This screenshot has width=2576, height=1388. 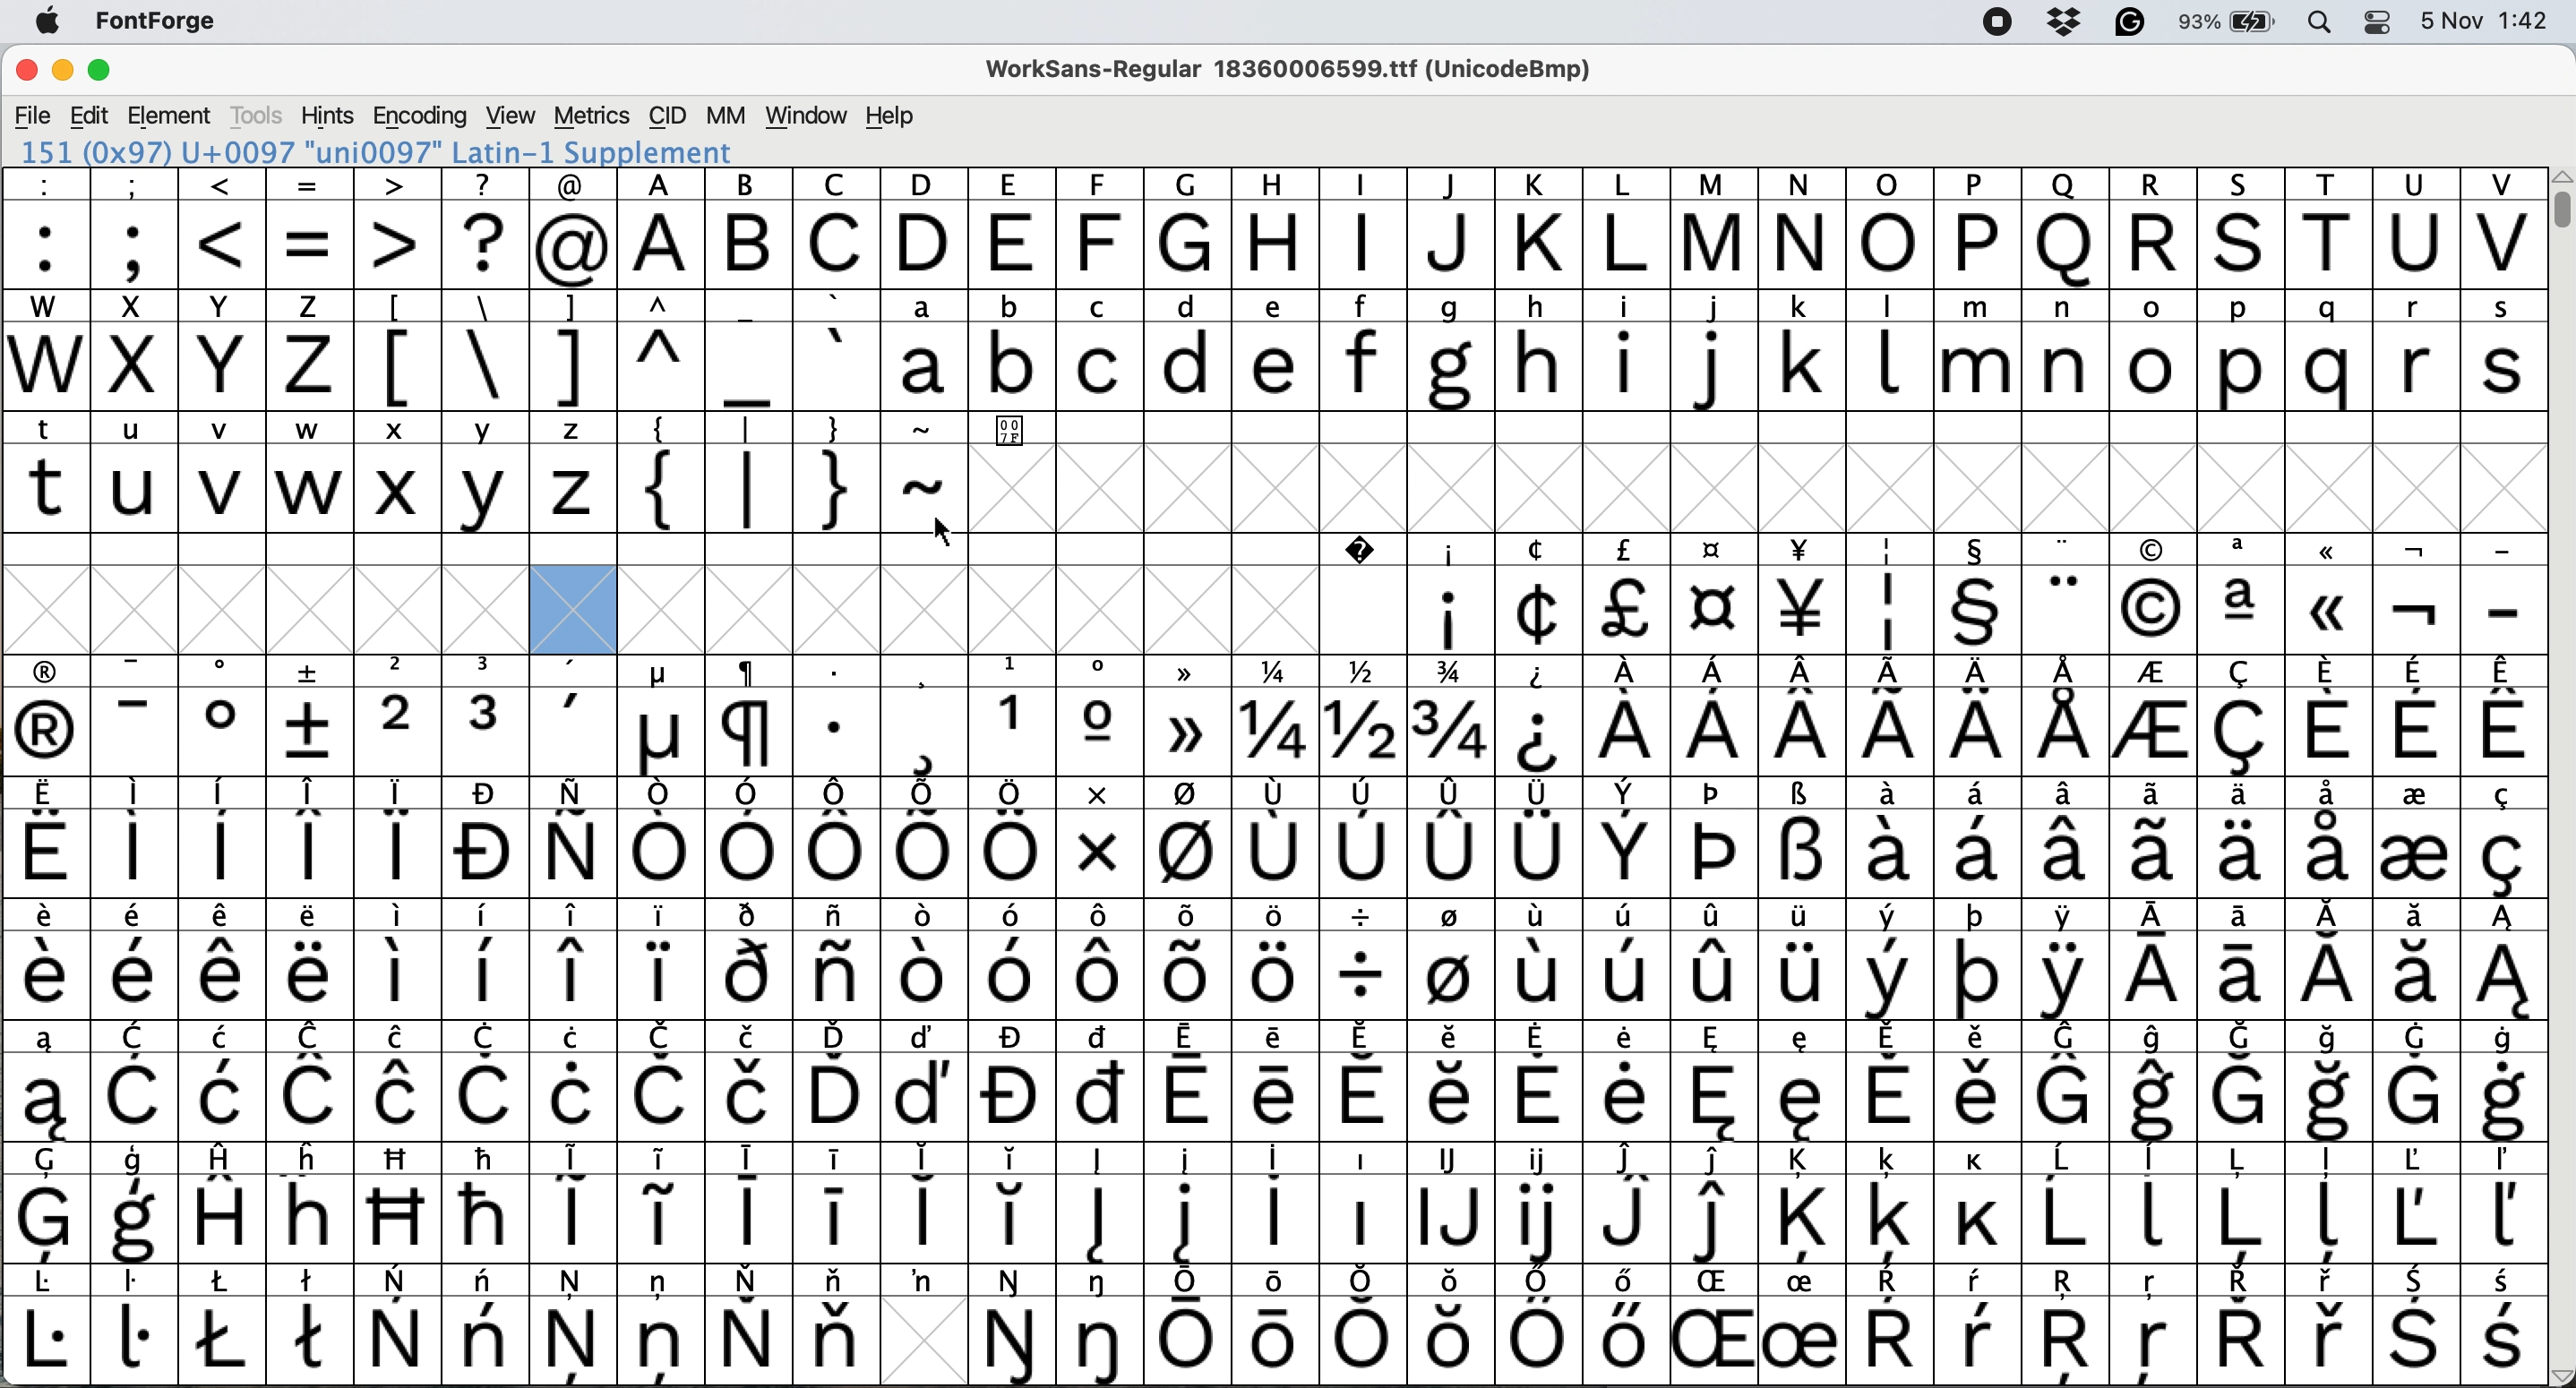 What do you see at coordinates (47, 23) in the screenshot?
I see `system logo` at bounding box center [47, 23].